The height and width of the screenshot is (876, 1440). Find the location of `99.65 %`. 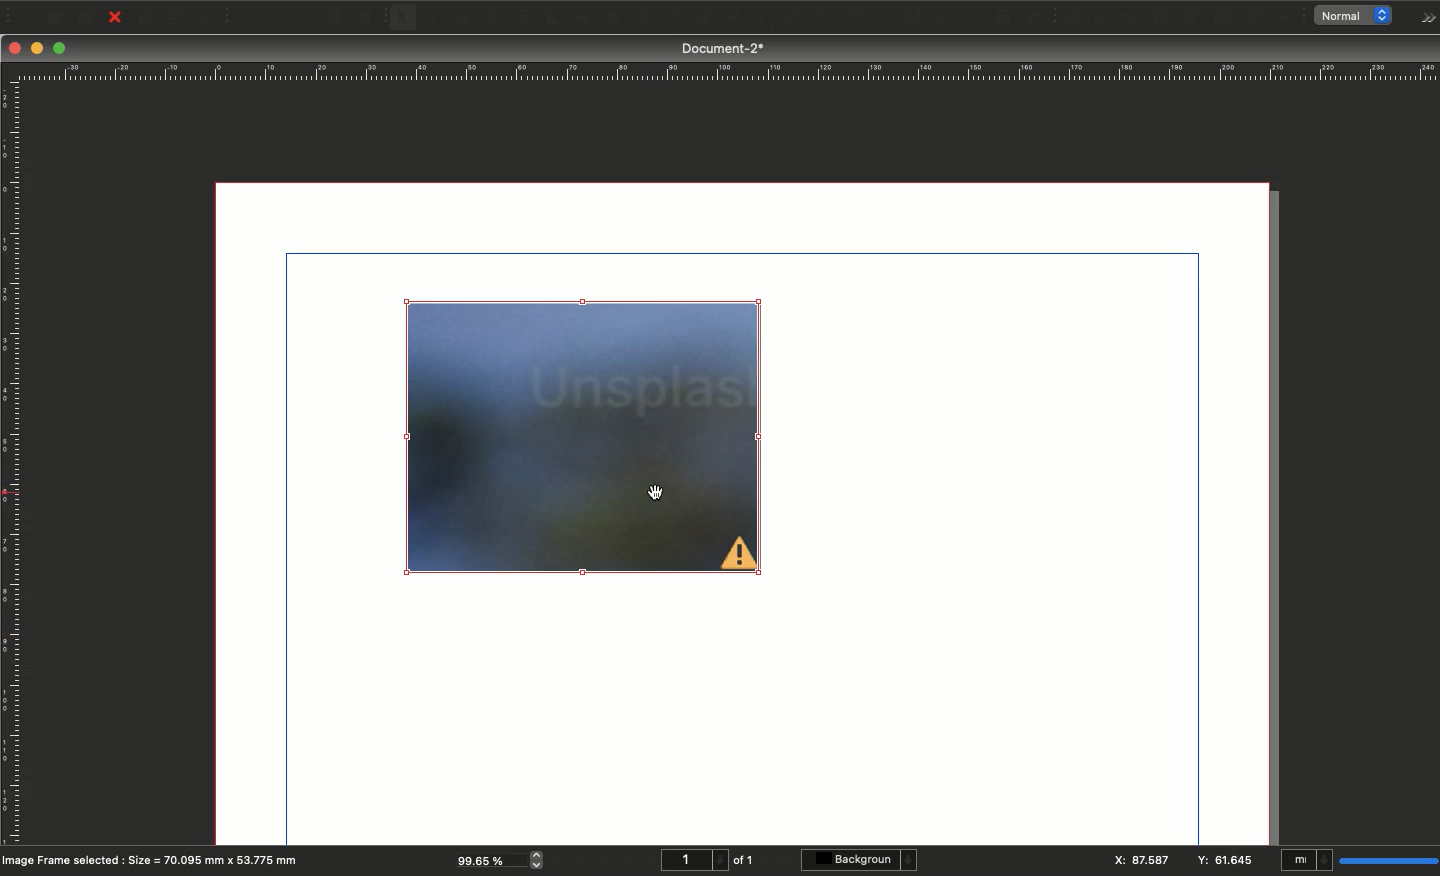

99.65 % is located at coordinates (485, 859).